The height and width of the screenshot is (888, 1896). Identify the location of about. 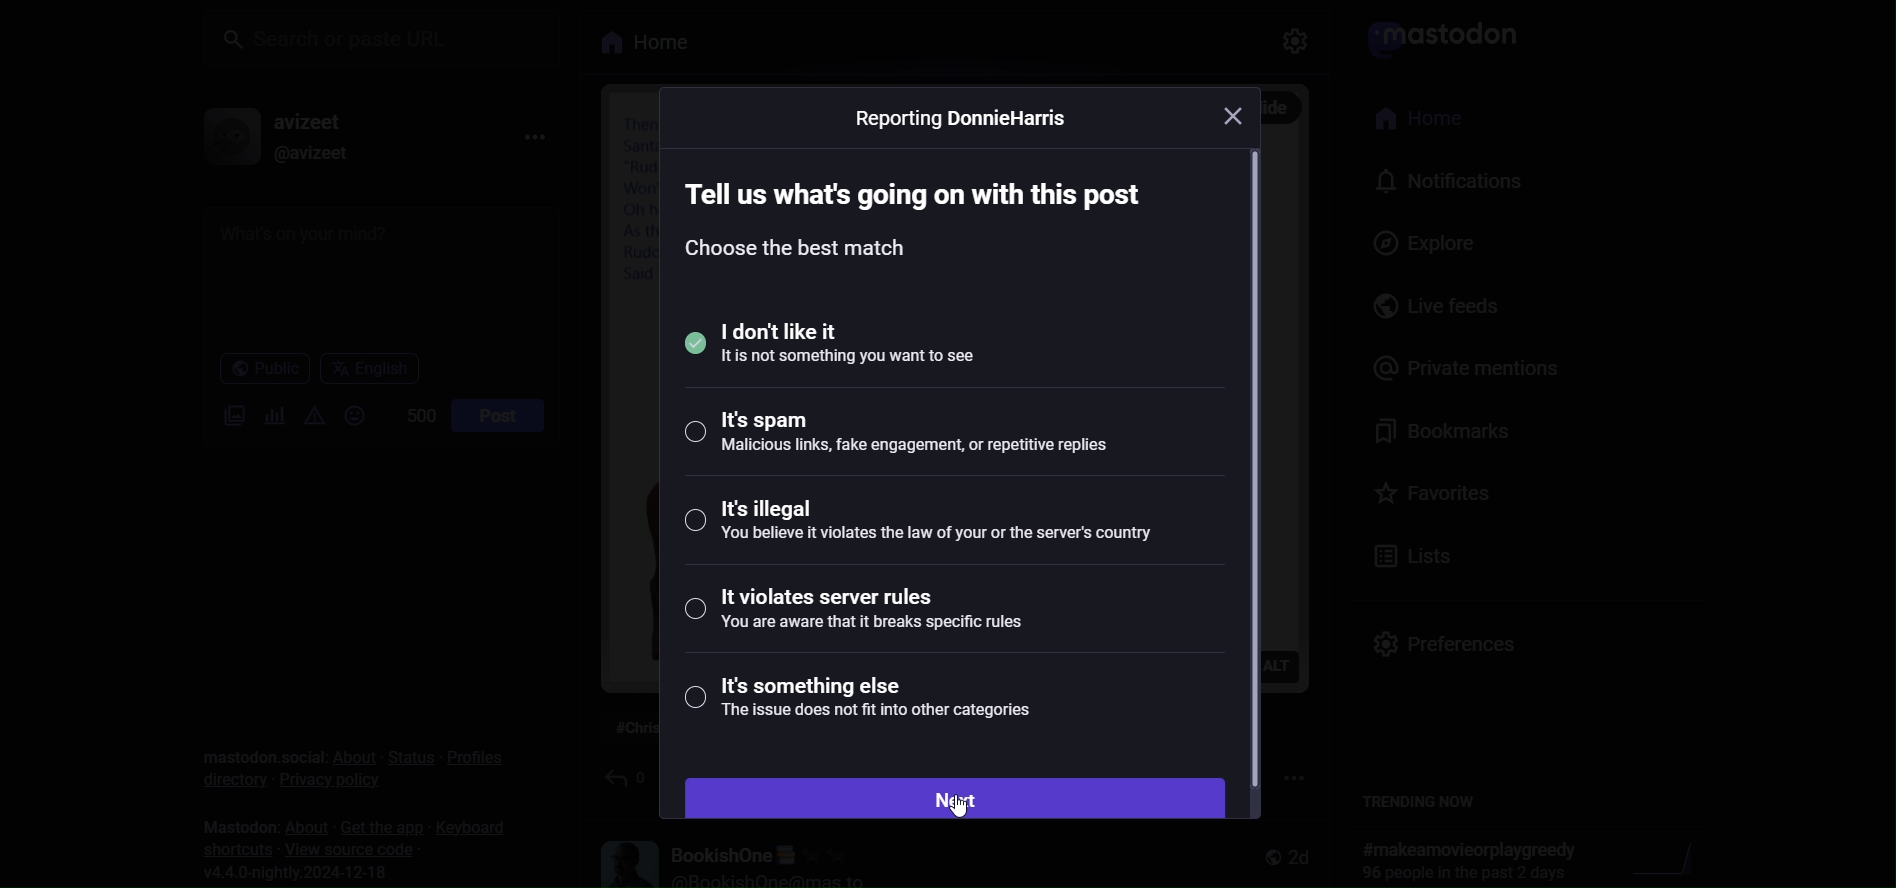
(300, 825).